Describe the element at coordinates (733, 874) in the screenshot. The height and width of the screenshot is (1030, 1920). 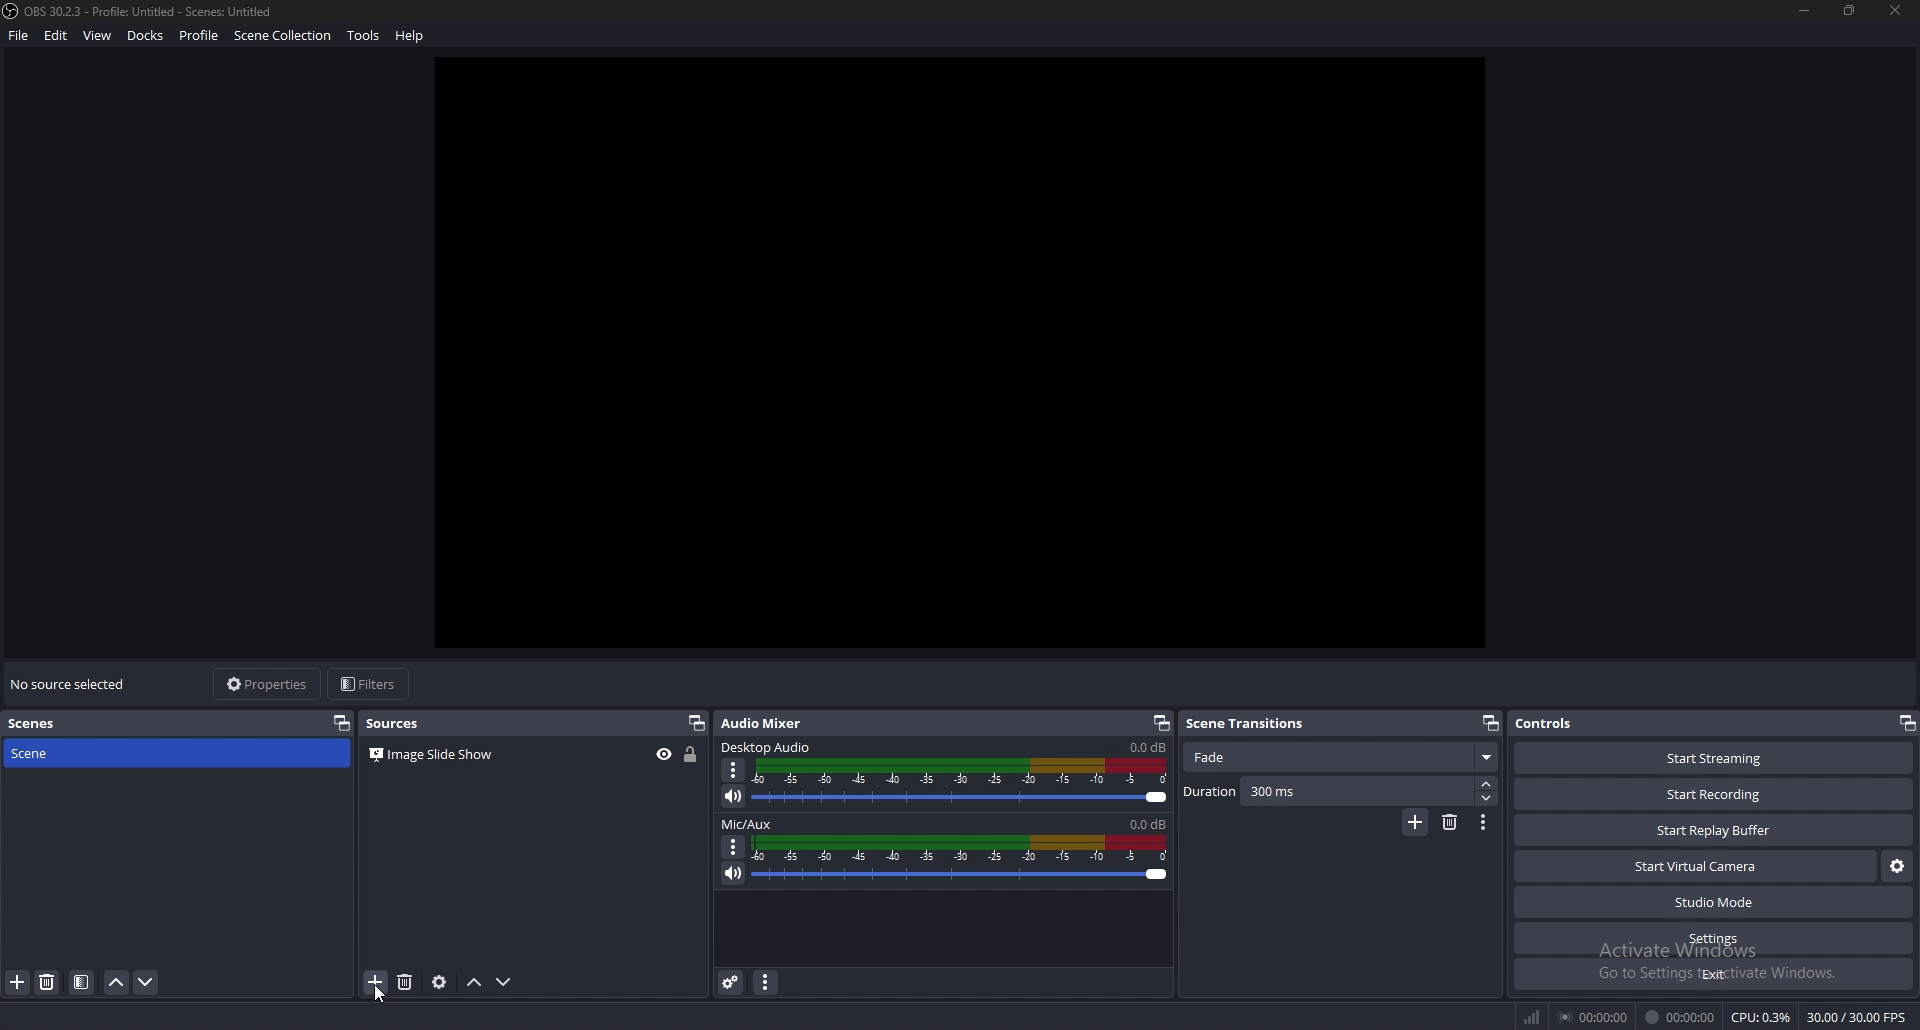
I see `mute` at that location.